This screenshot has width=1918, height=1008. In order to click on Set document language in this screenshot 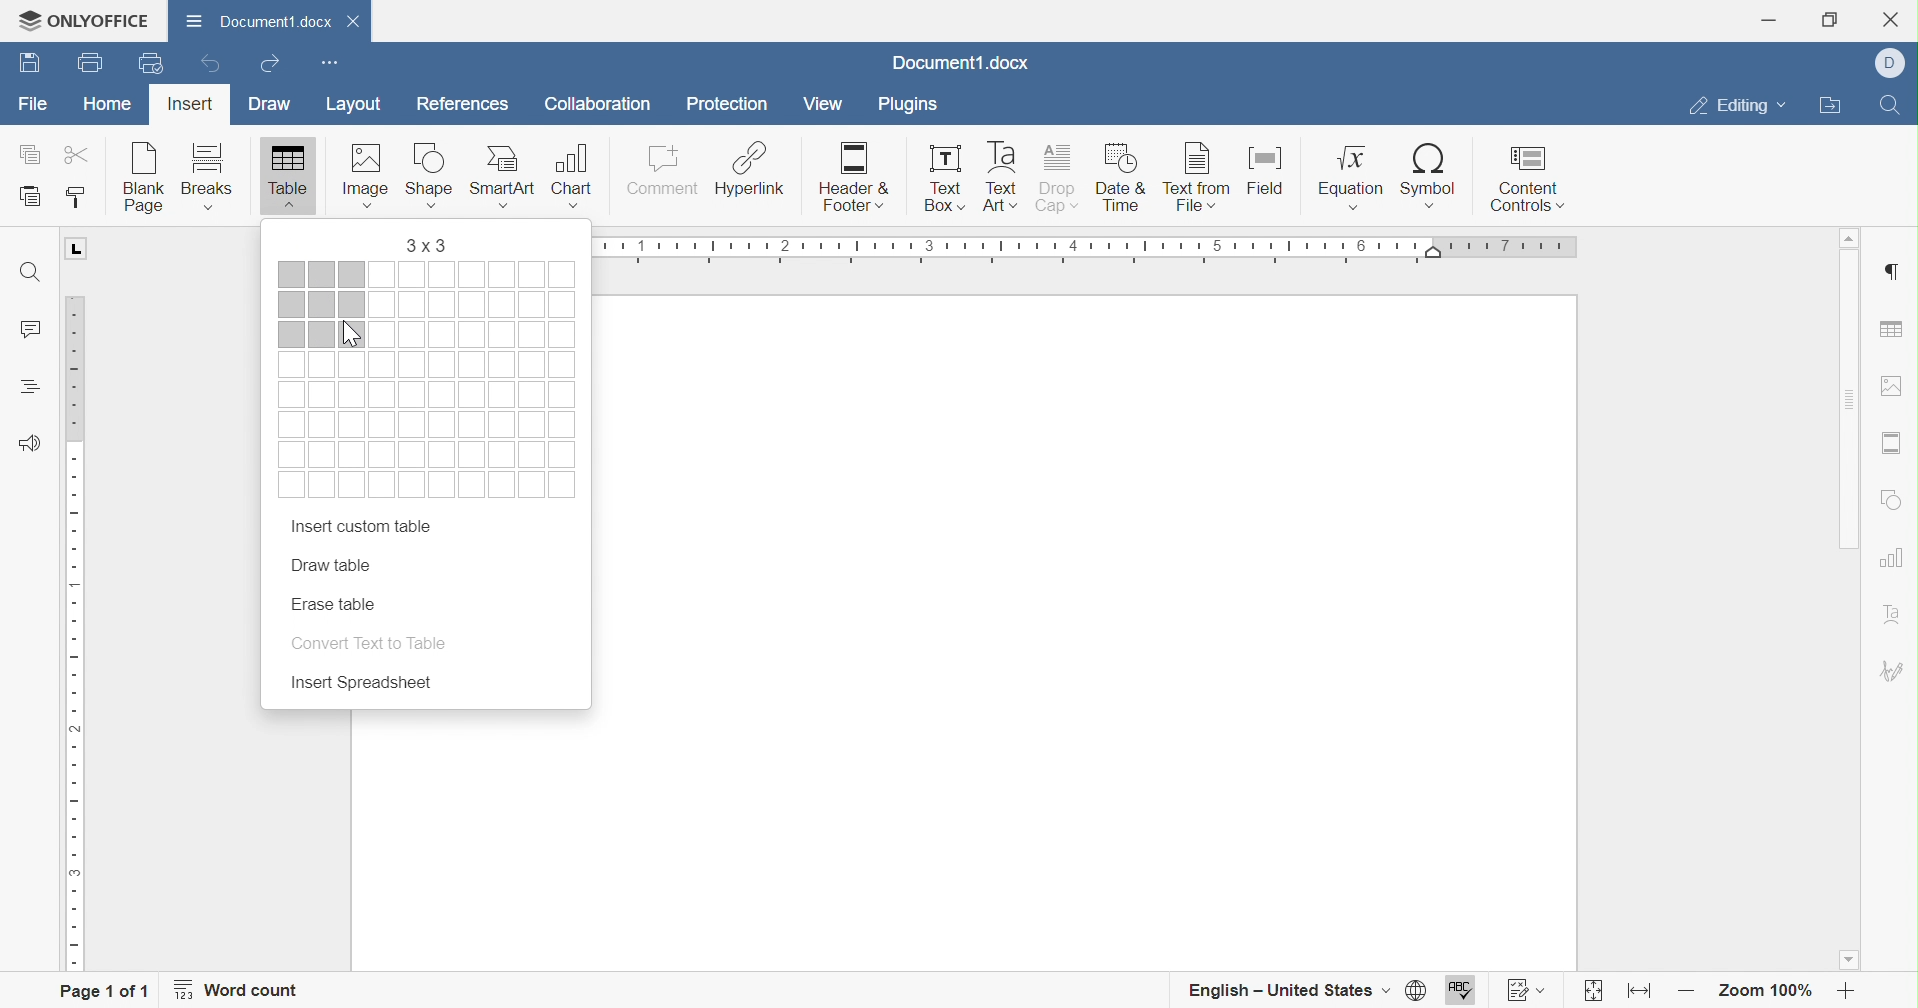, I will do `click(1418, 988)`.